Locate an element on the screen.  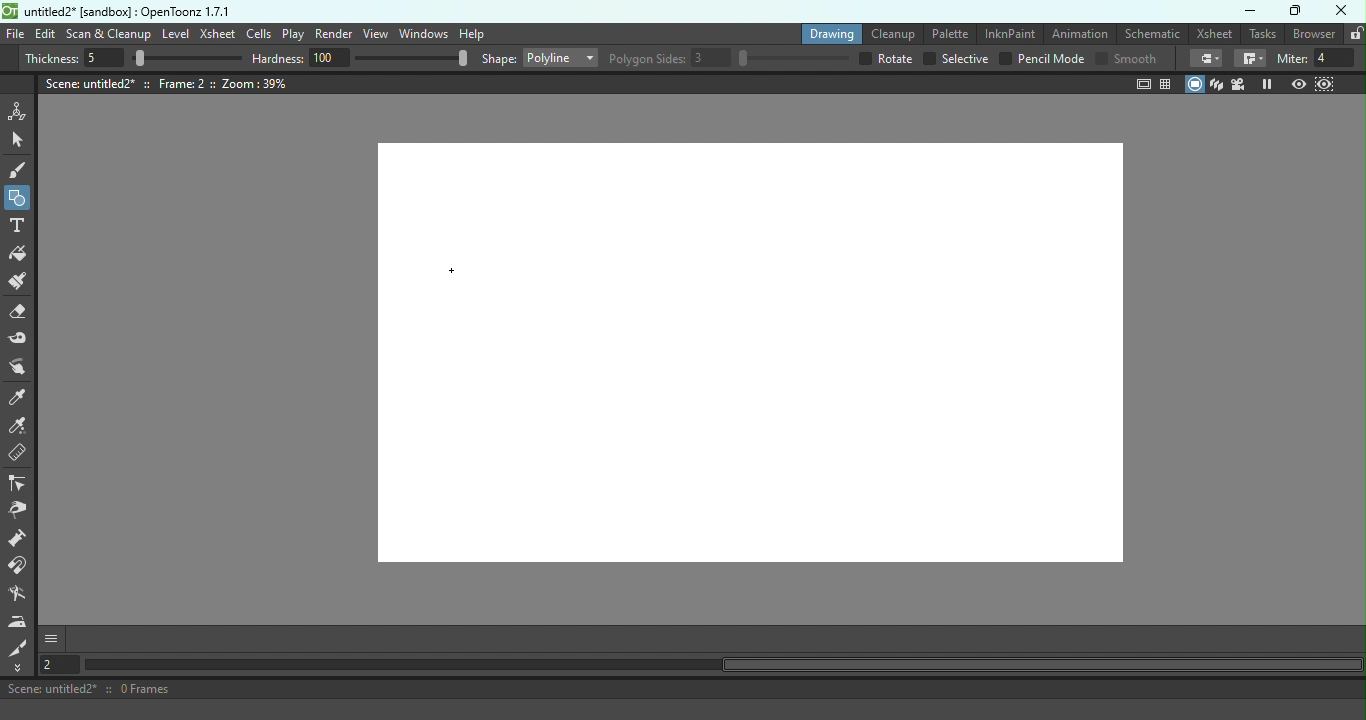
Xsheet is located at coordinates (218, 32).